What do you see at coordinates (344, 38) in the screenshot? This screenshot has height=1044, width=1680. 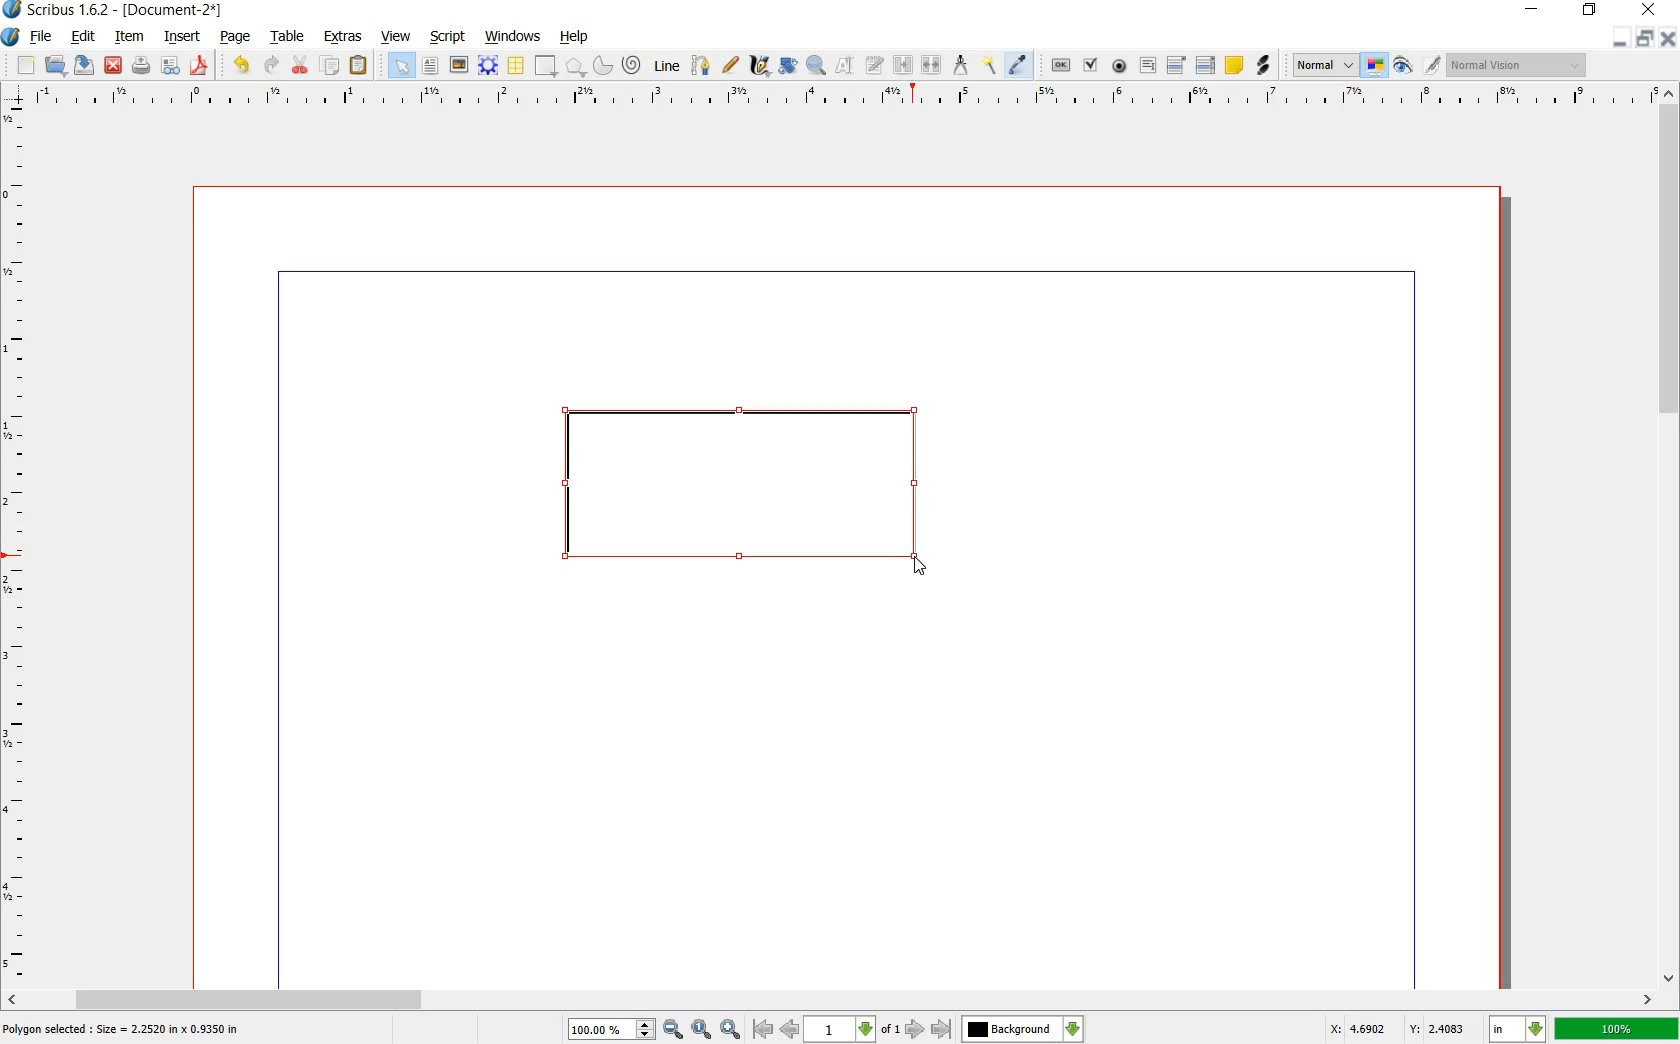 I see `EXTRAS` at bounding box center [344, 38].